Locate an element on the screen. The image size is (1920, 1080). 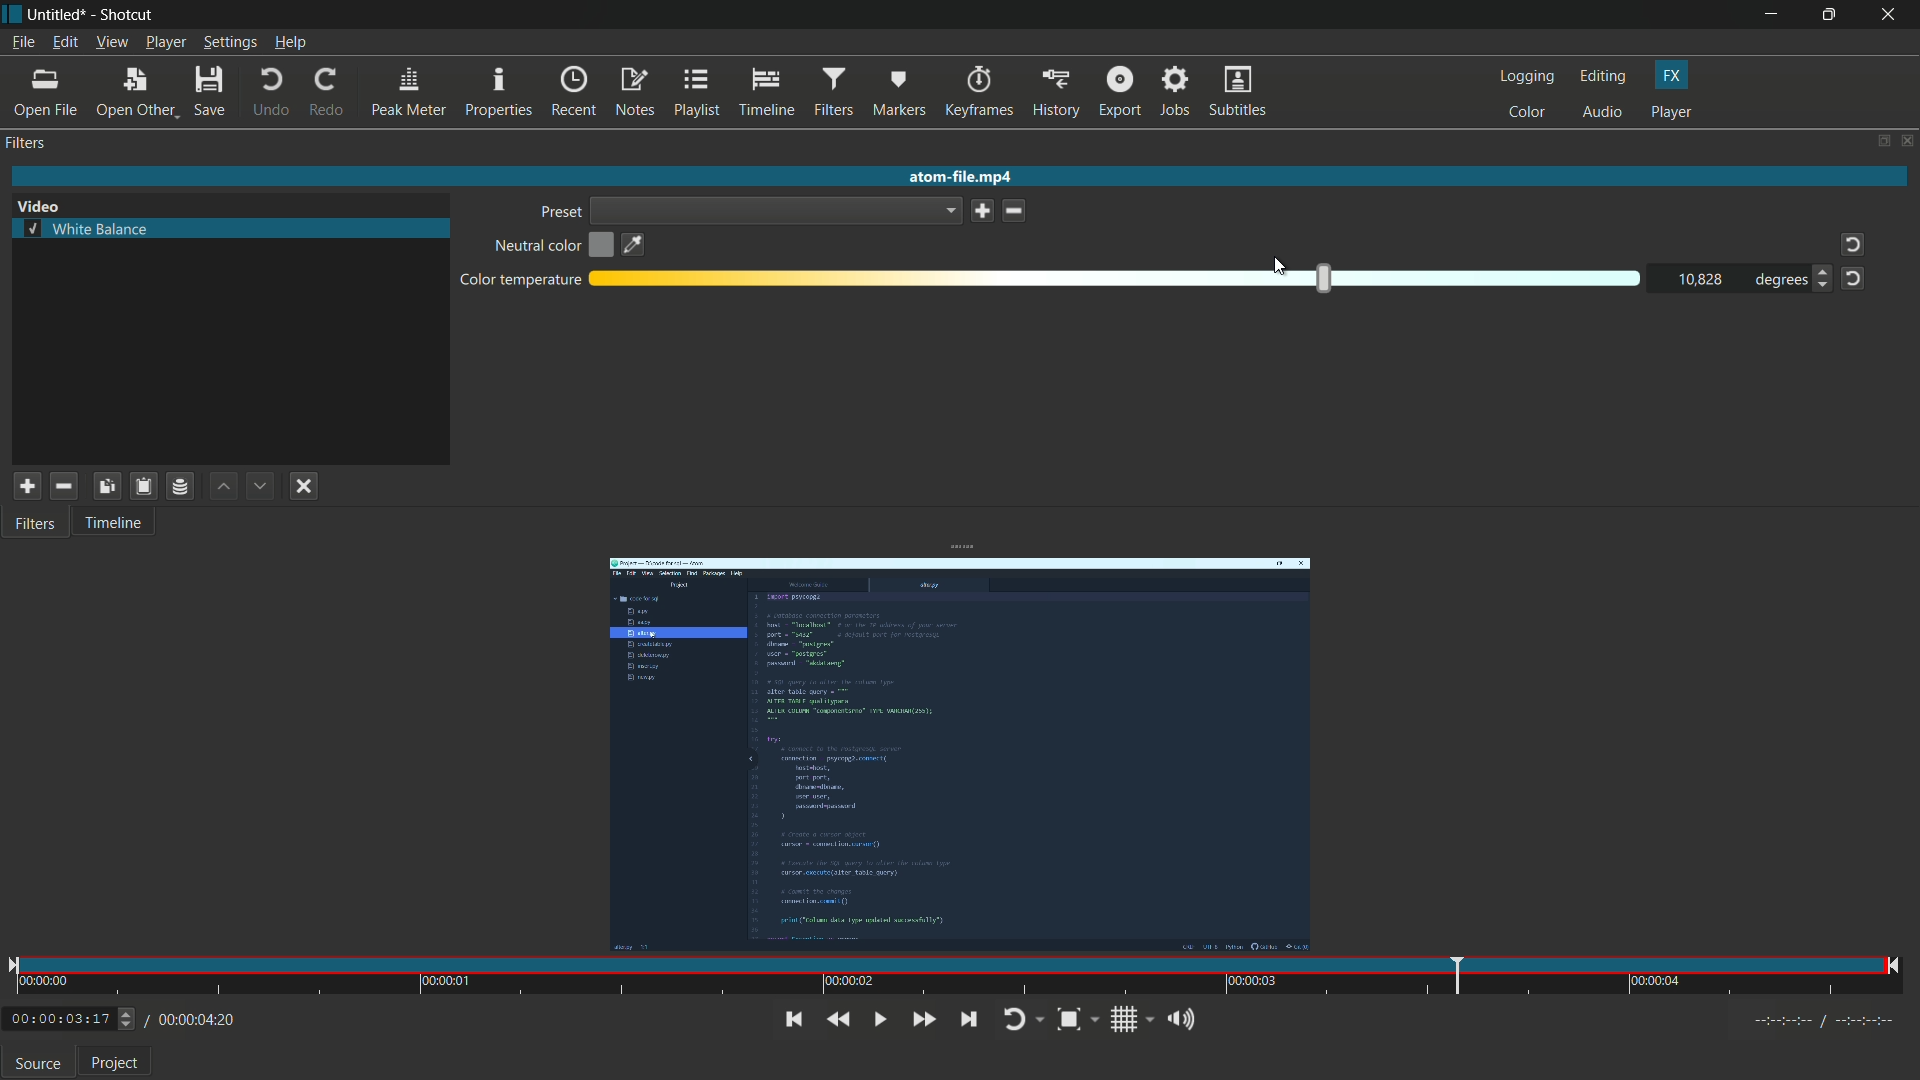
untitled (file name) is located at coordinates (57, 15).